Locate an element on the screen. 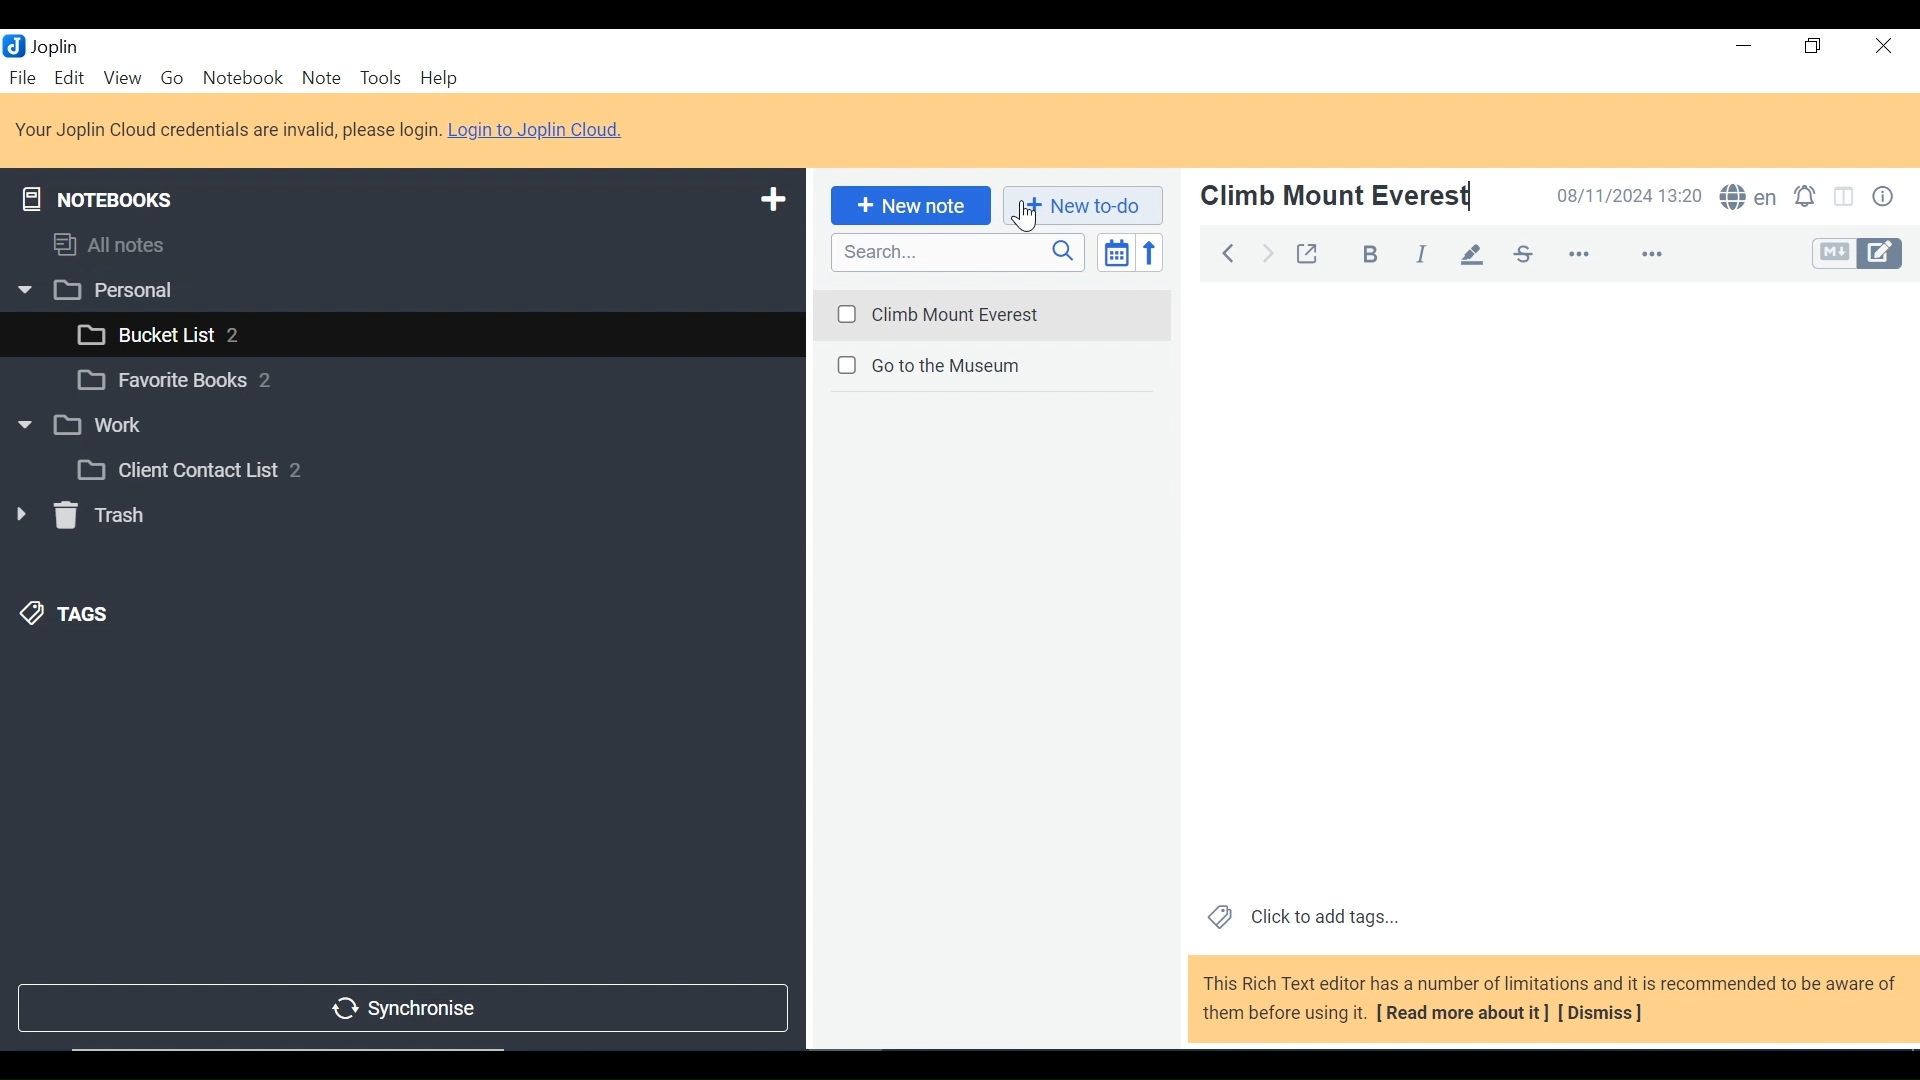 This screenshot has height=1080, width=1920. Toggle External editing is located at coordinates (1312, 253).